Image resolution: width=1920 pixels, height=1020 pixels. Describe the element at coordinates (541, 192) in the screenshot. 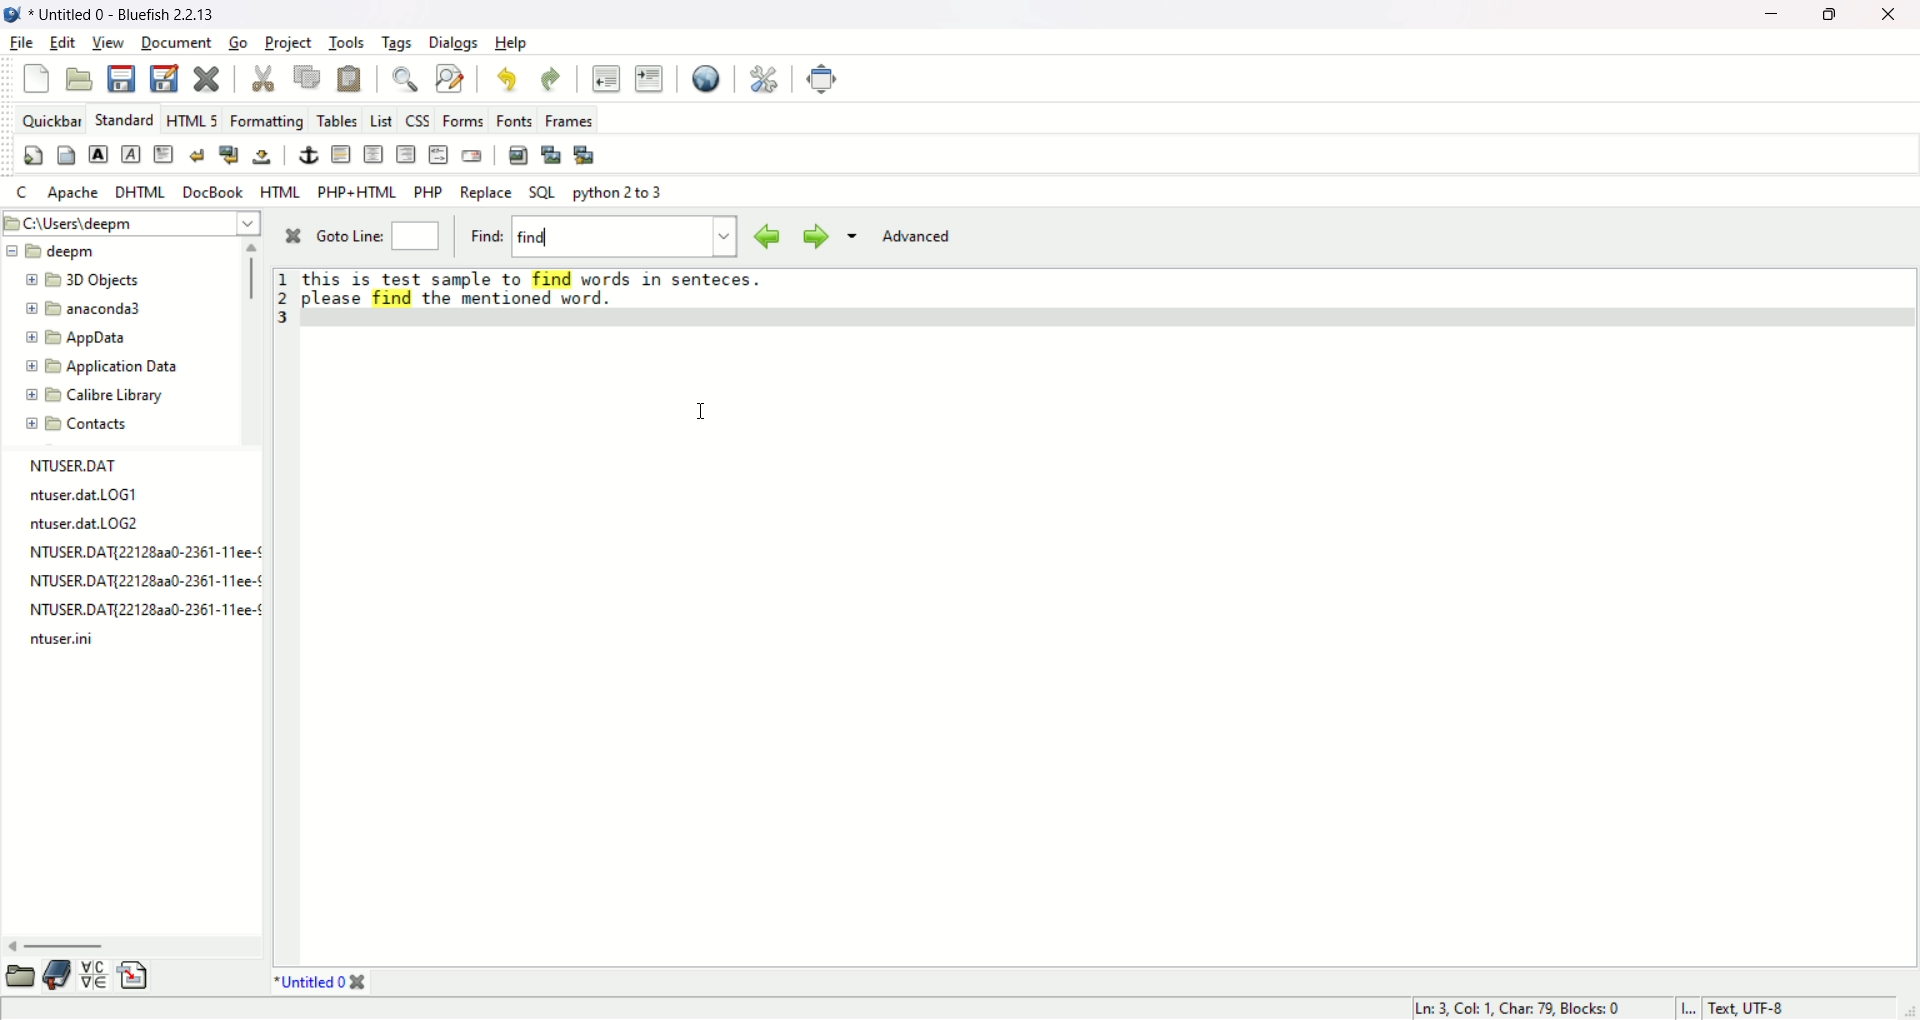

I see `SQL` at that location.